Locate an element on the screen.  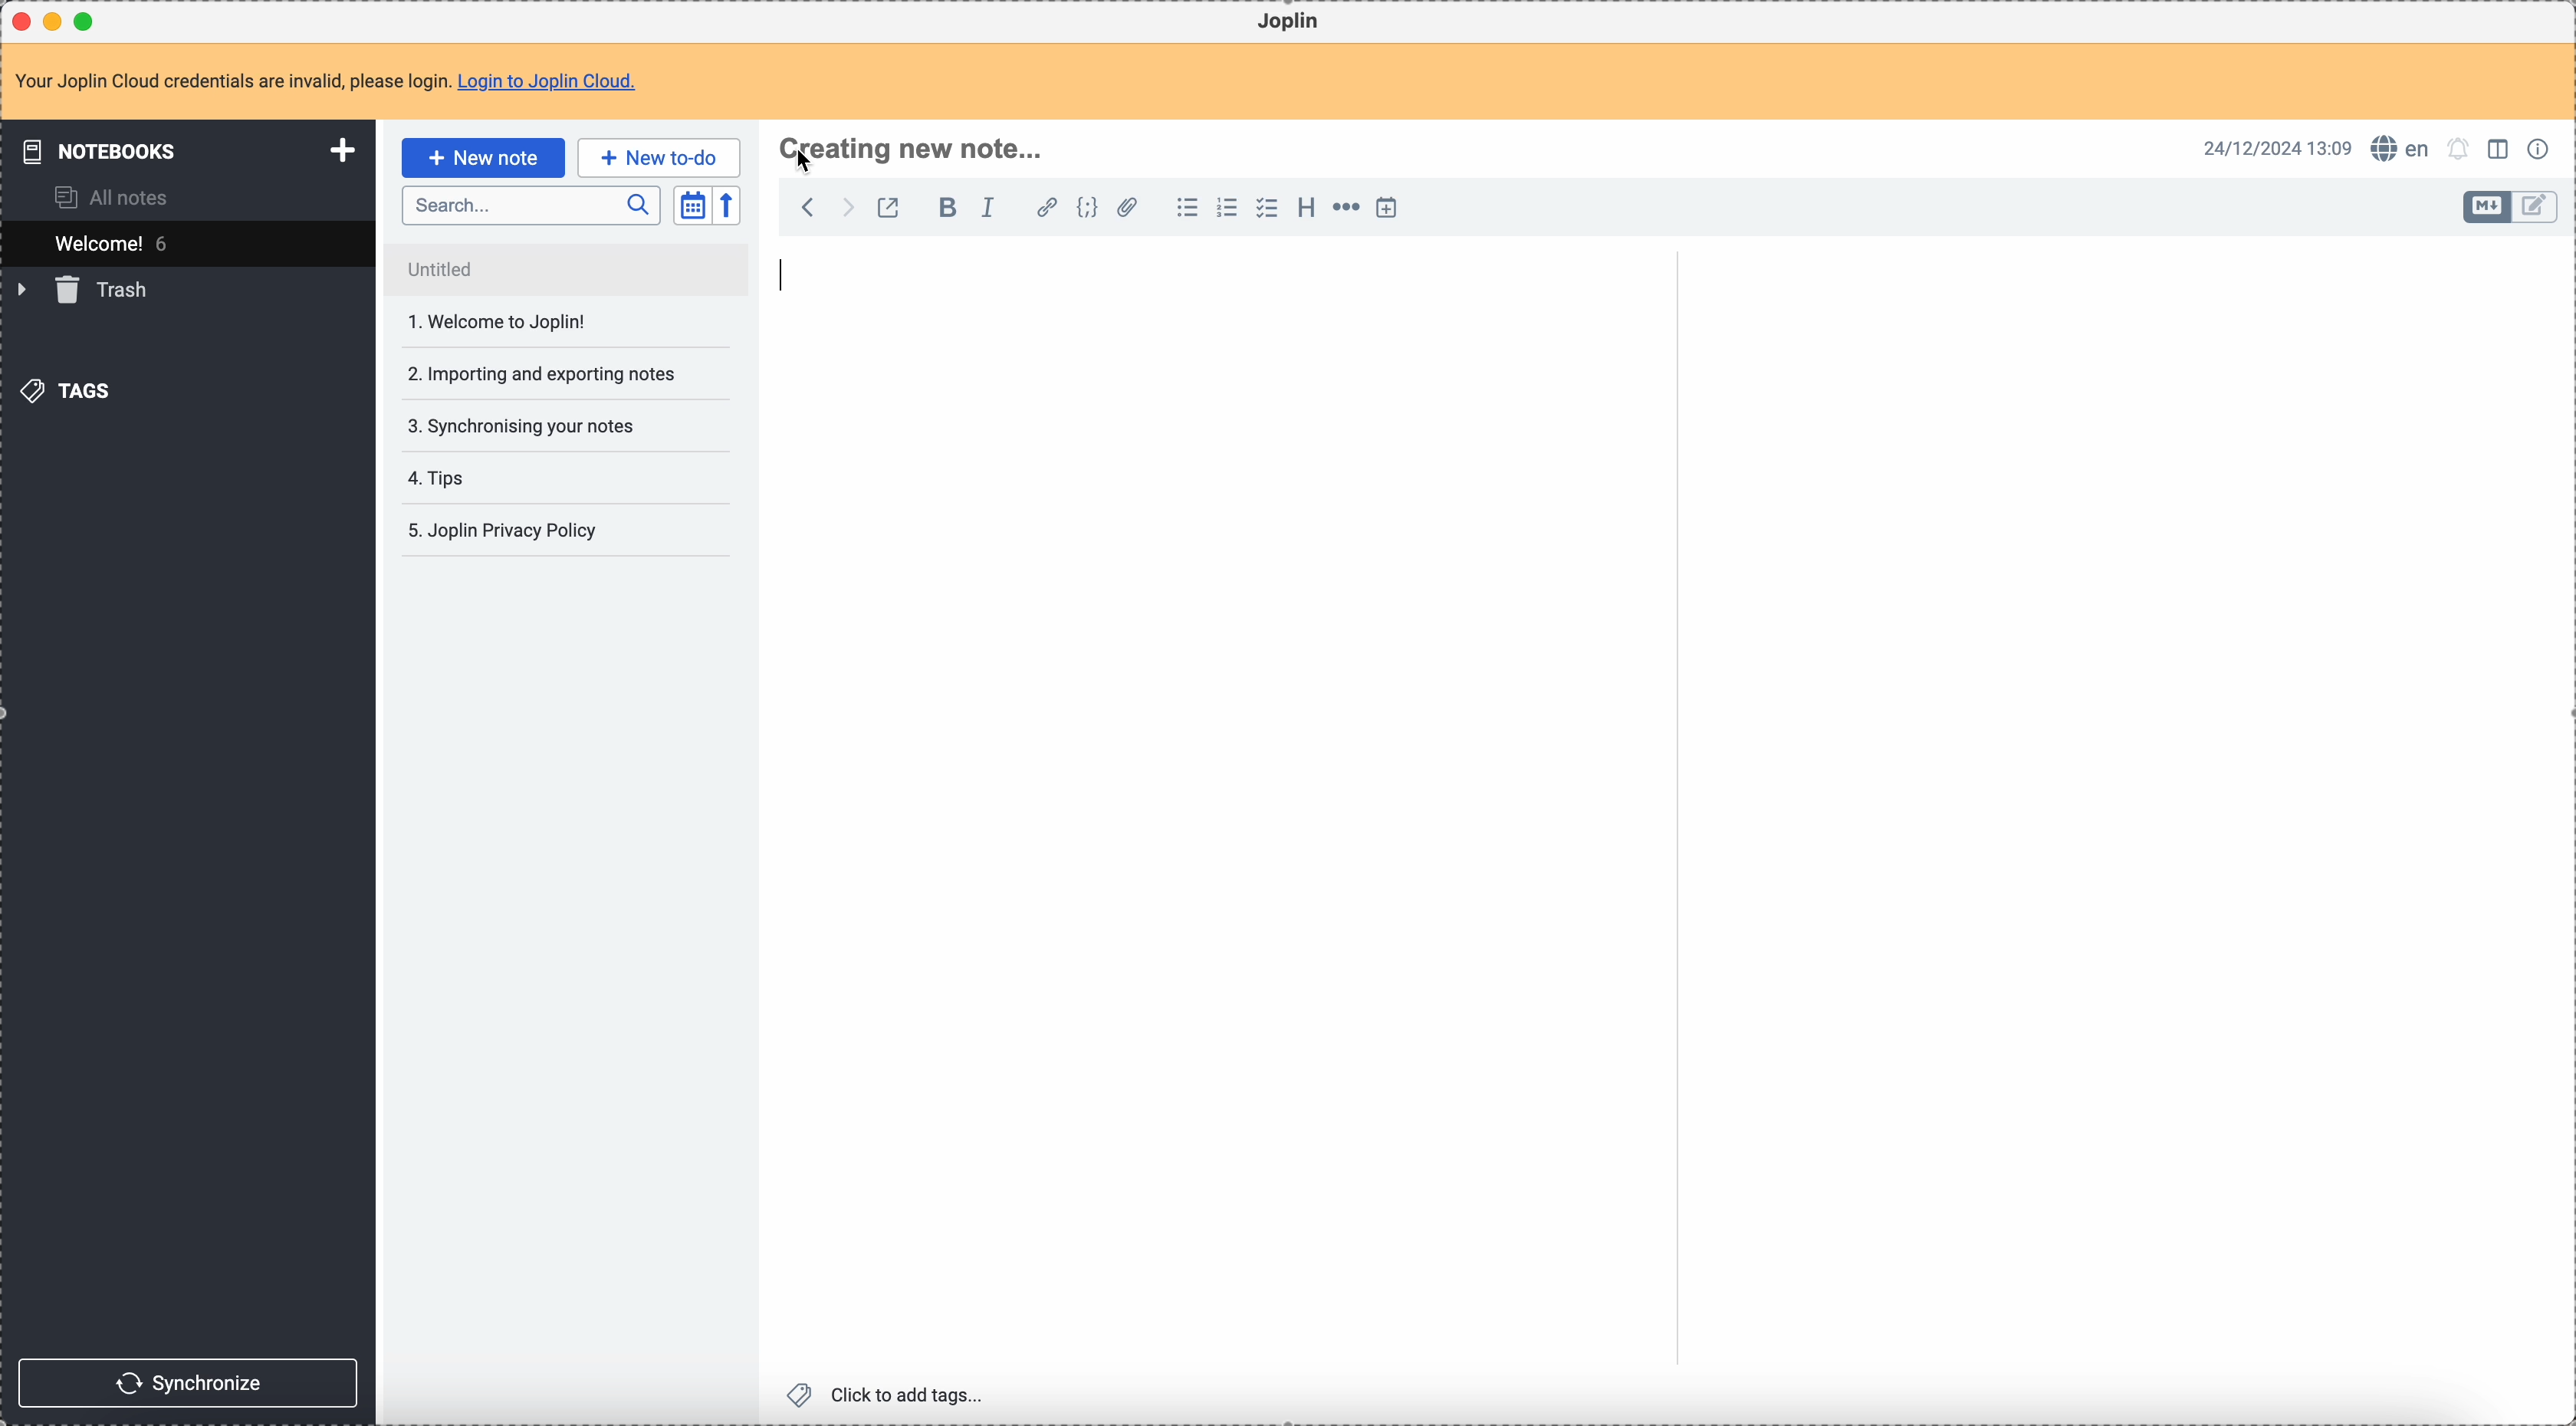
click to add tags is located at coordinates (891, 1393).